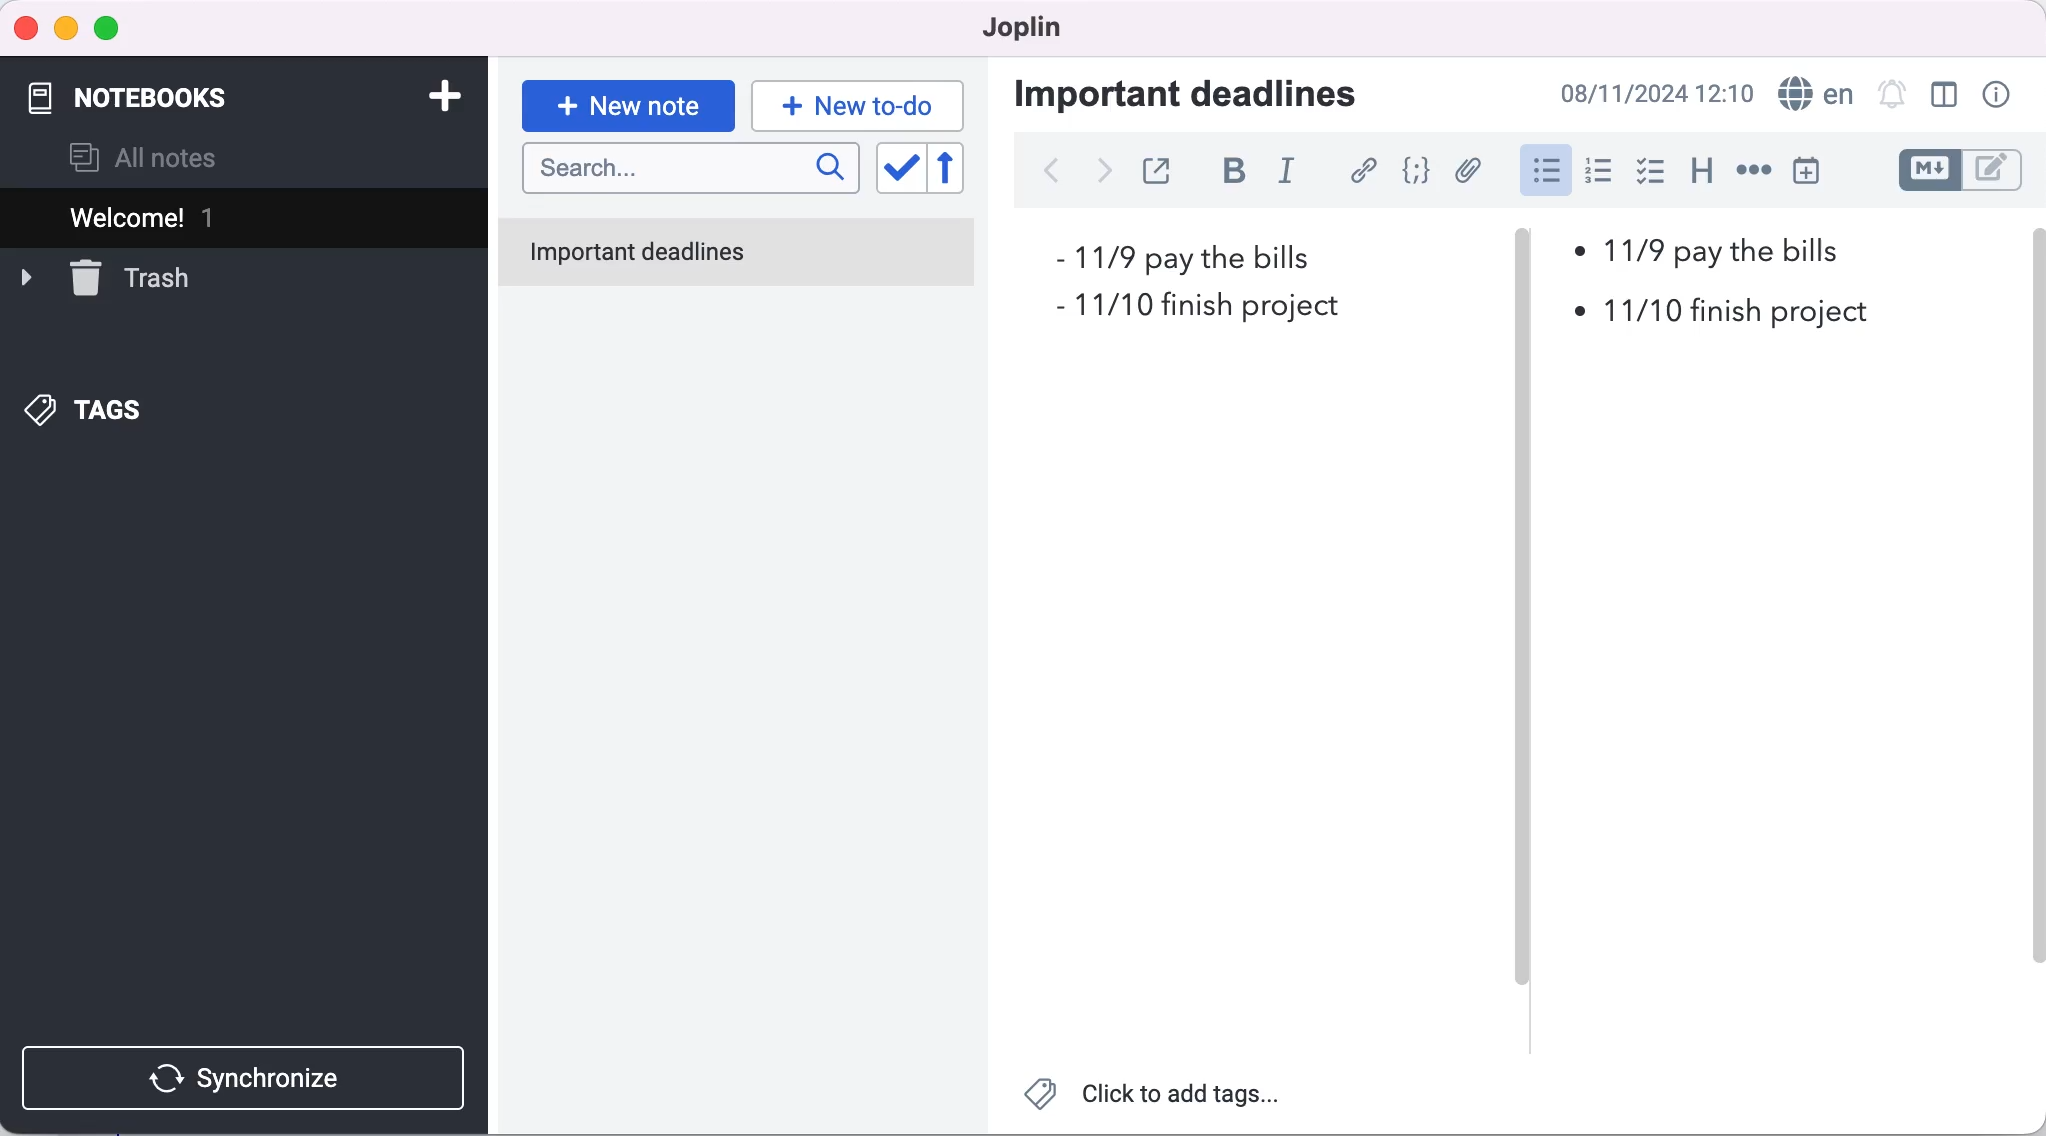 The width and height of the screenshot is (2046, 1136). Describe the element at coordinates (68, 27) in the screenshot. I see `minimize` at that location.